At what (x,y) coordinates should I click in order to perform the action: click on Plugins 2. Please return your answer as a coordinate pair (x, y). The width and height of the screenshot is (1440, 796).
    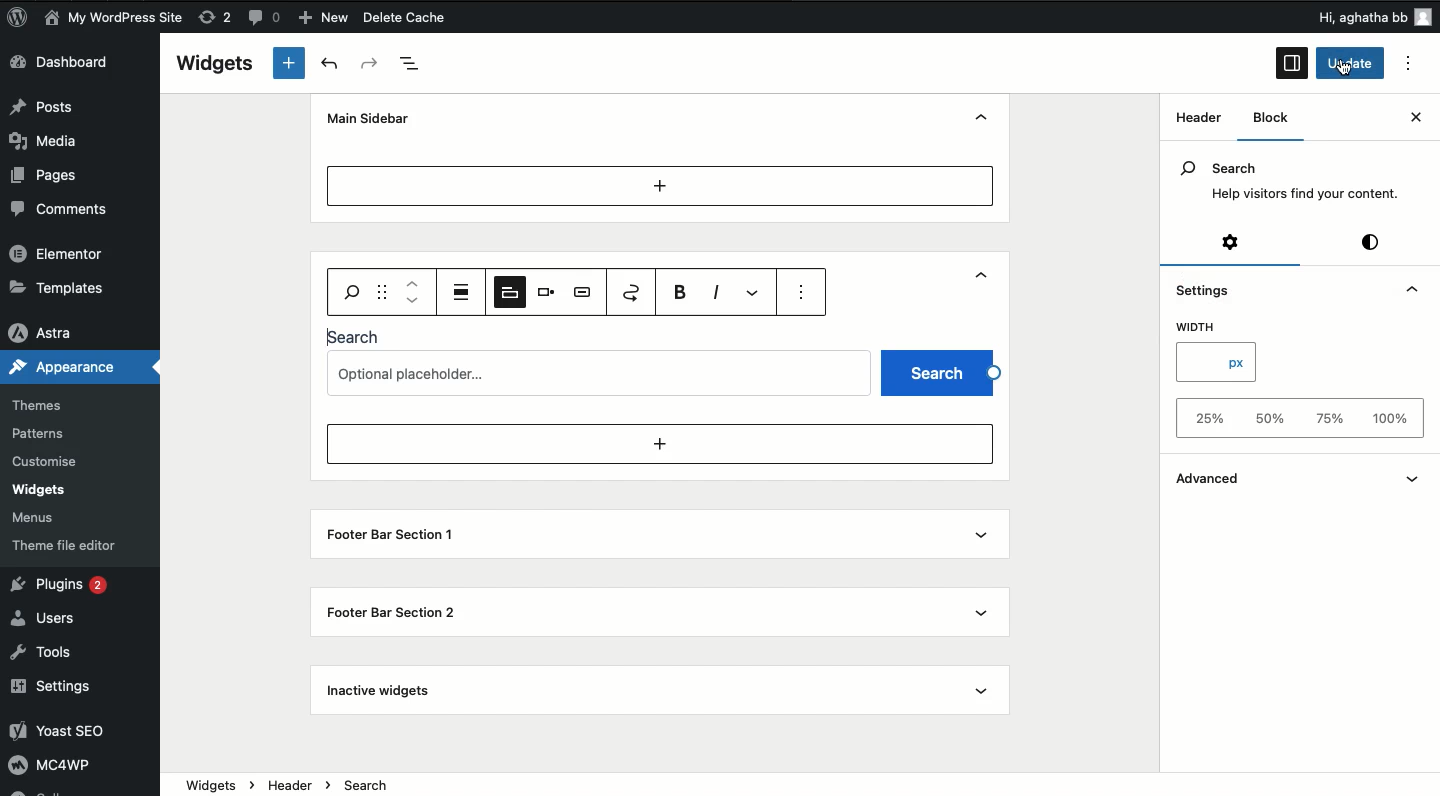
    Looking at the image, I should click on (68, 587).